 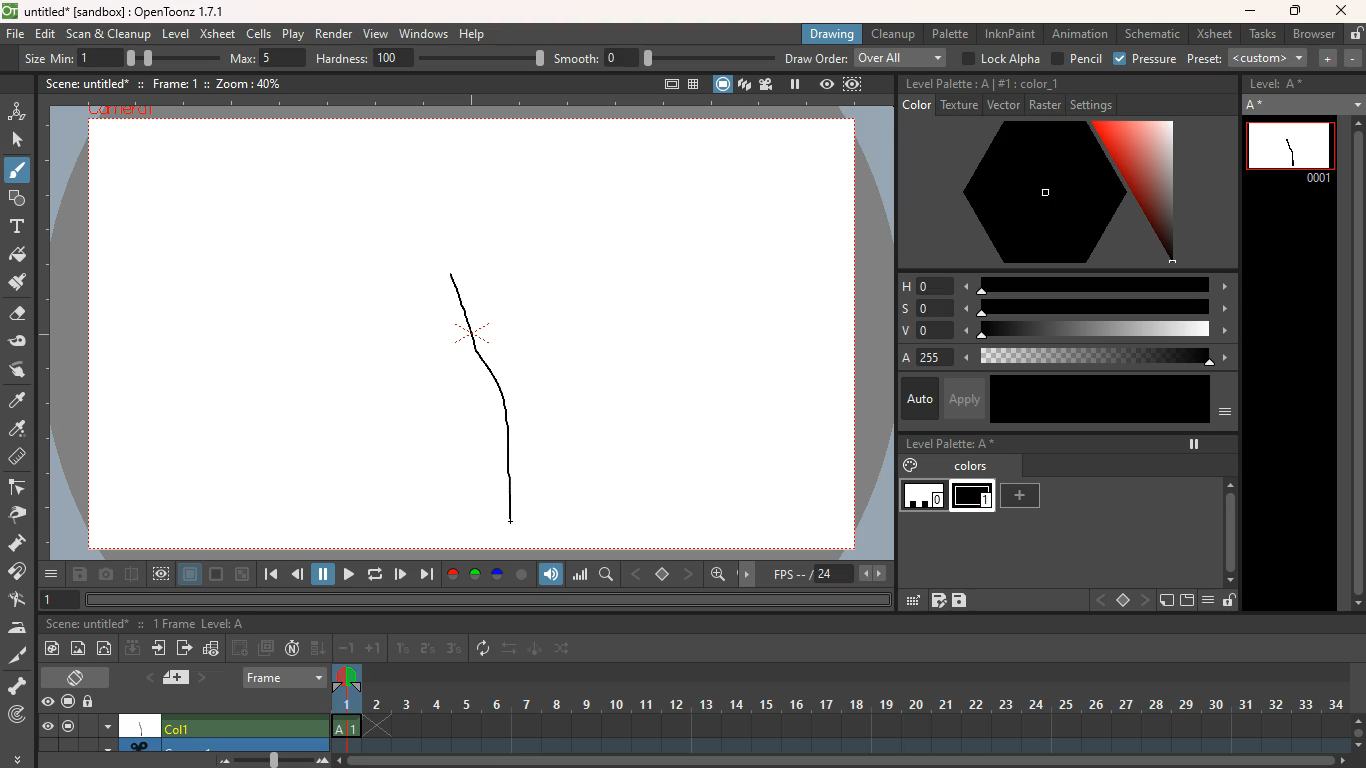 What do you see at coordinates (1302, 105) in the screenshot?
I see `A *` at bounding box center [1302, 105].